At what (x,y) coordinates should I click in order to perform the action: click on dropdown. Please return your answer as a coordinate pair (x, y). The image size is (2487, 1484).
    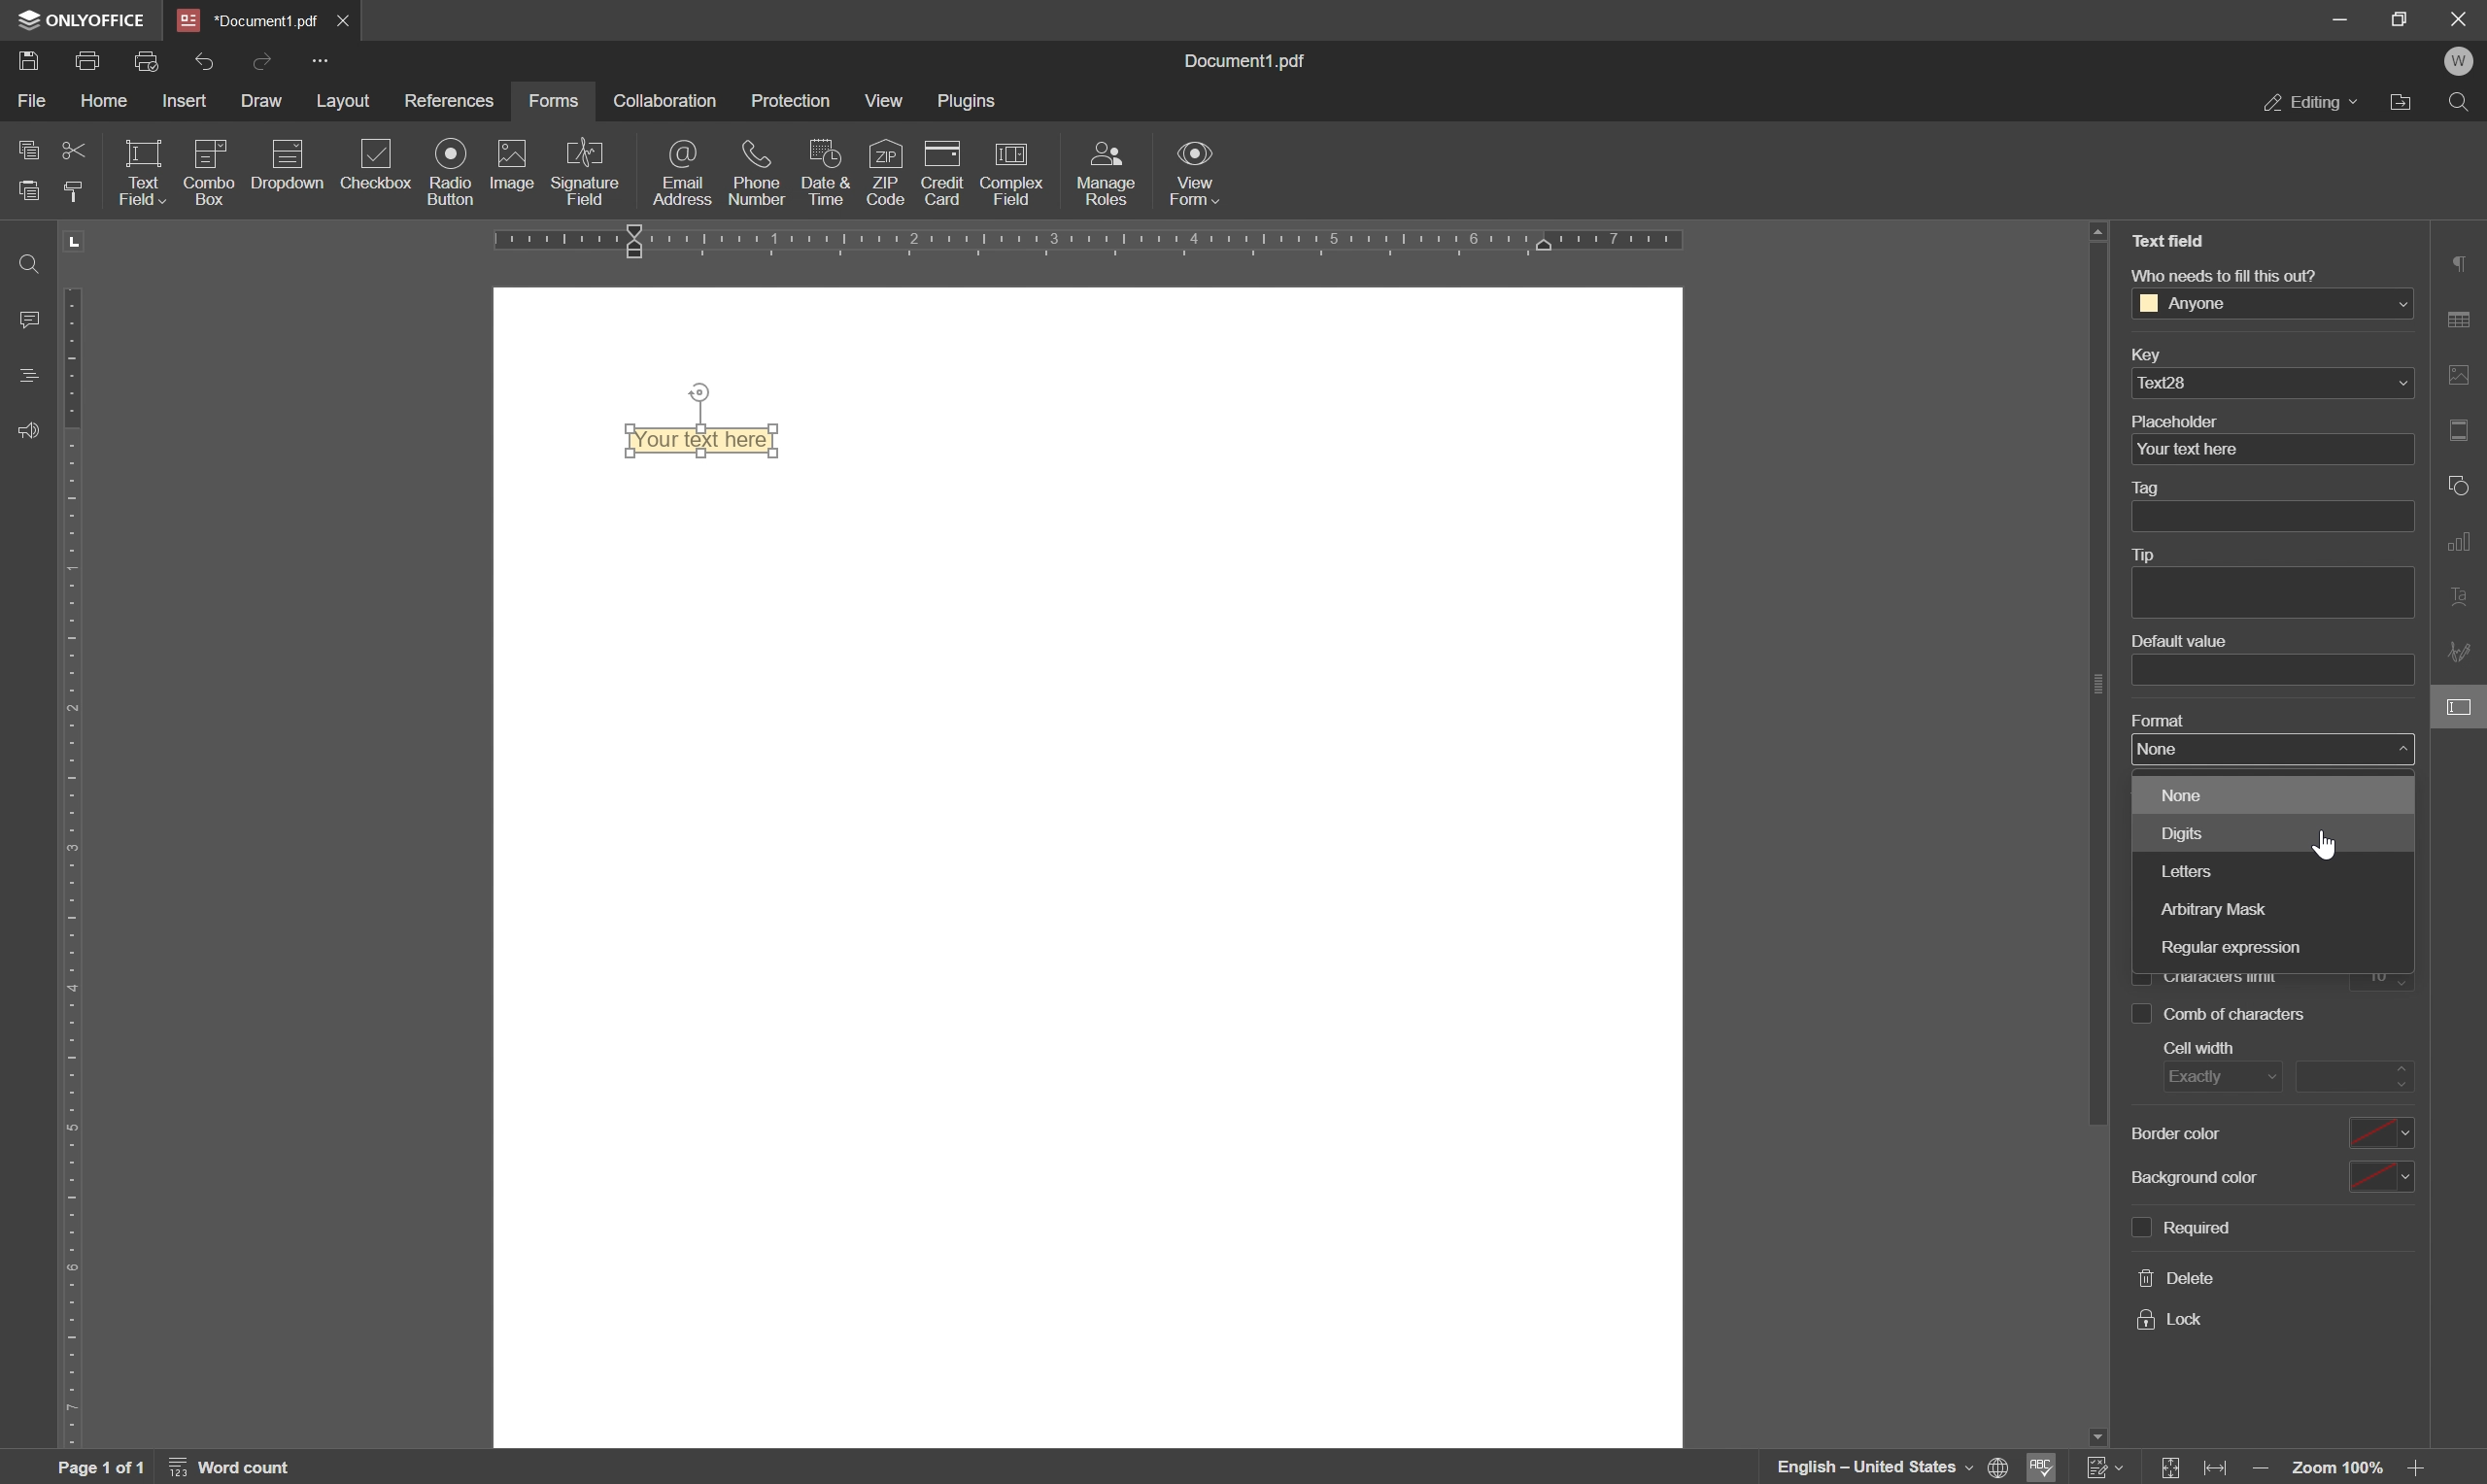
    Looking at the image, I should click on (286, 197).